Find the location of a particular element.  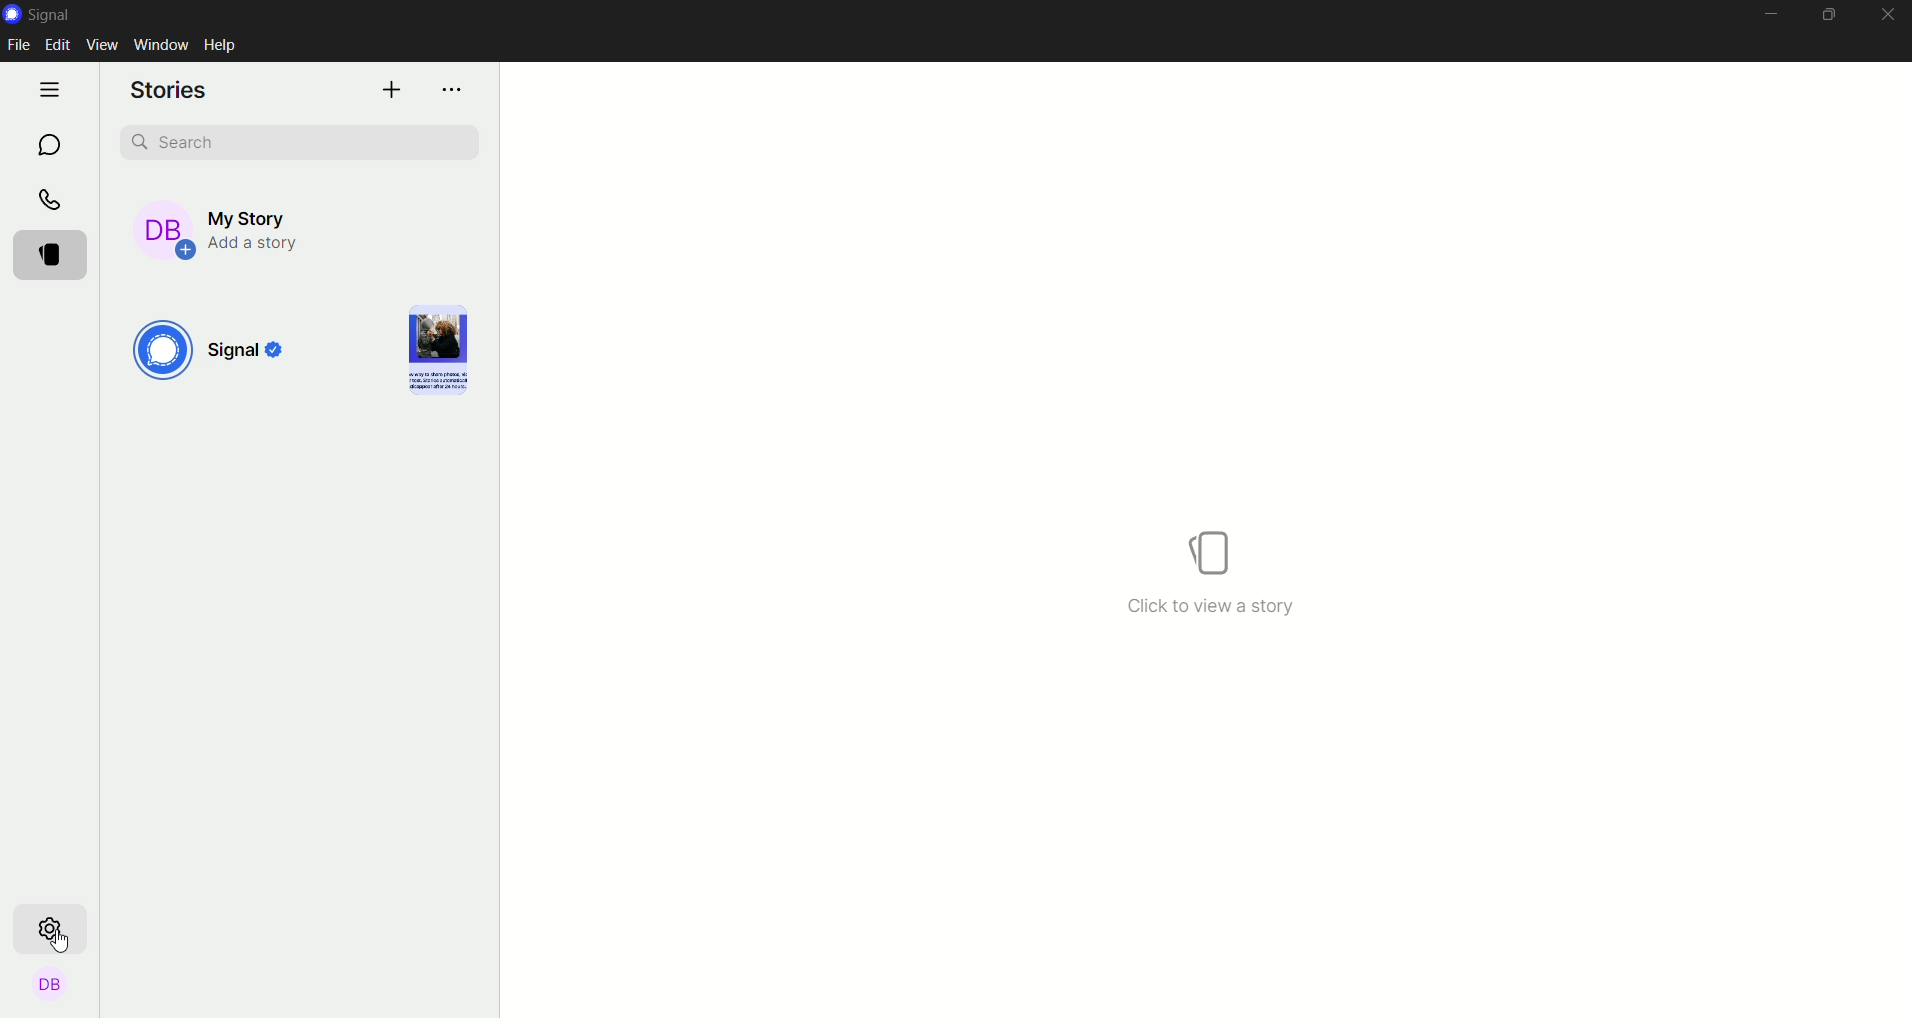

Cursor is located at coordinates (65, 945).